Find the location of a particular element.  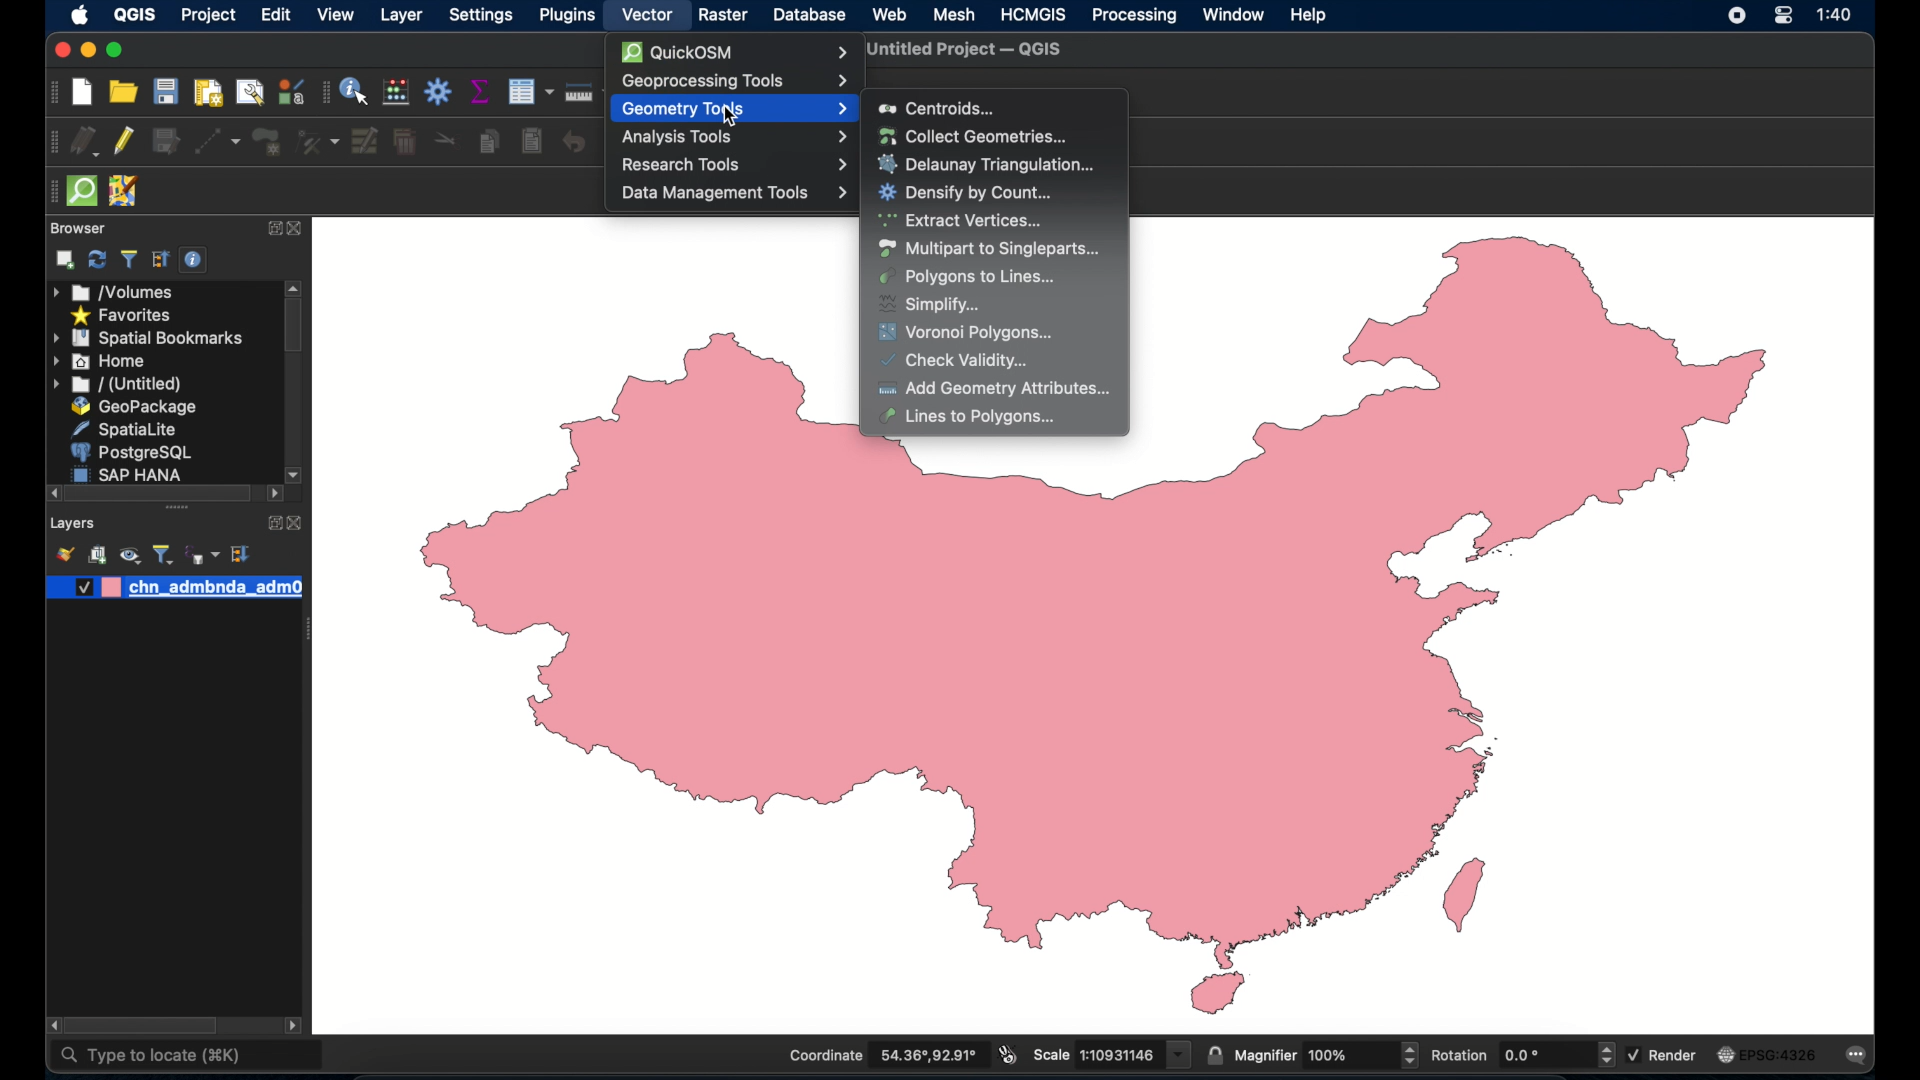

delete selected is located at coordinates (404, 142).